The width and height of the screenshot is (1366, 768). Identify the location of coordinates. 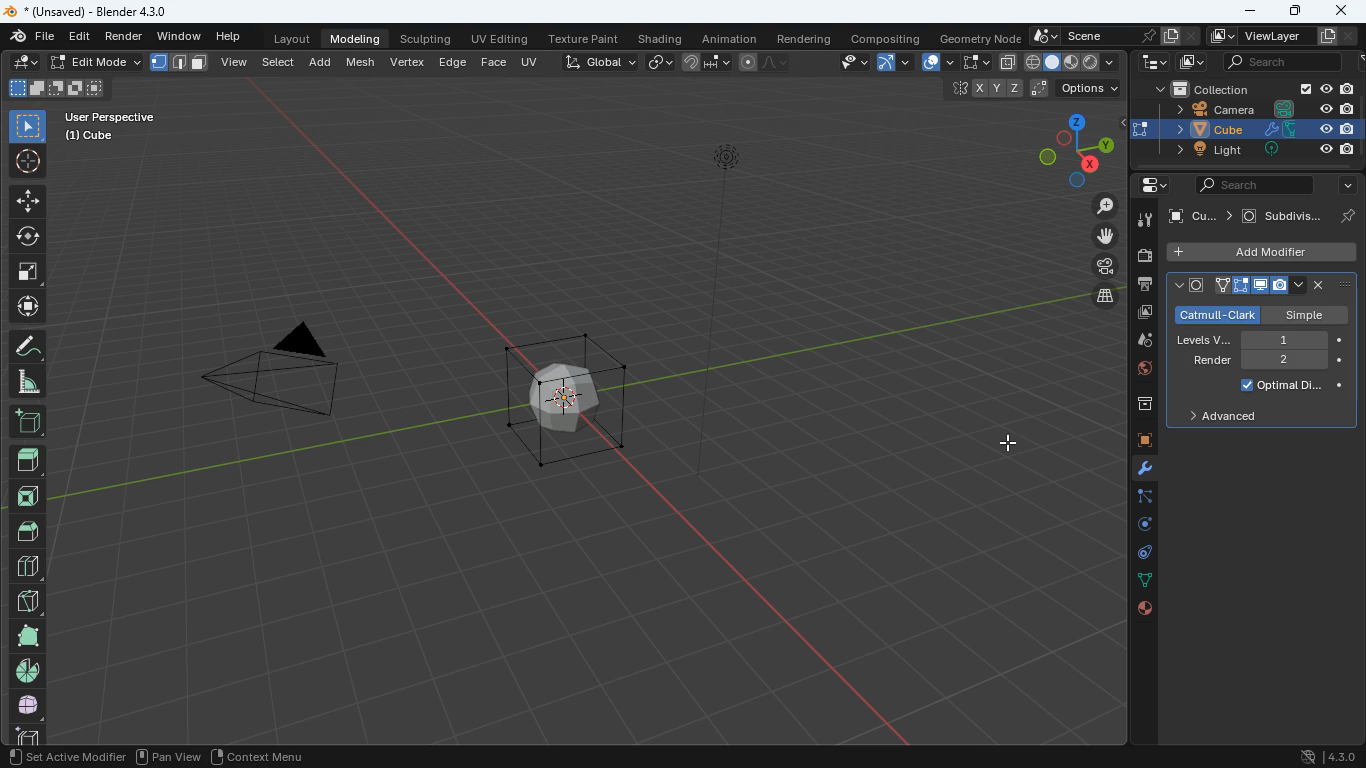
(1035, 89).